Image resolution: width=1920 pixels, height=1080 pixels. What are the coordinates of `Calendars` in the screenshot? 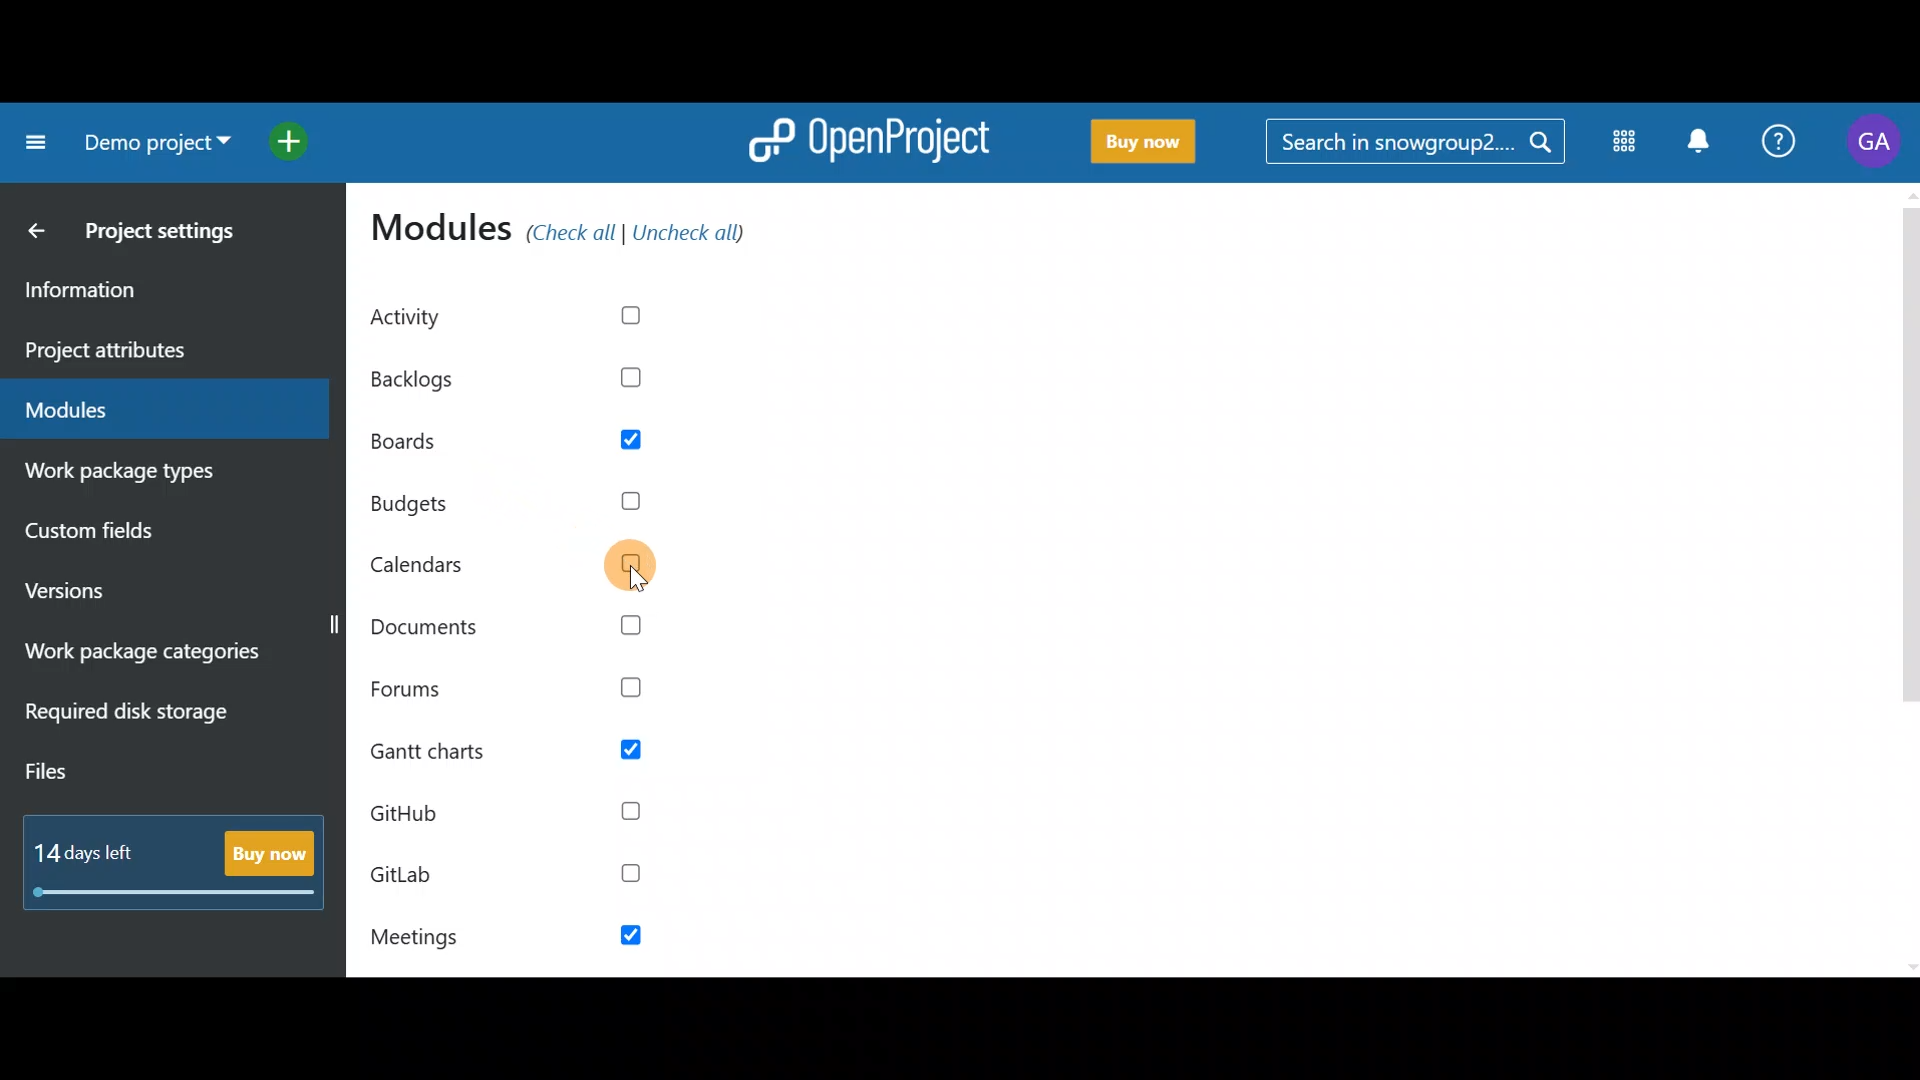 It's located at (512, 567).